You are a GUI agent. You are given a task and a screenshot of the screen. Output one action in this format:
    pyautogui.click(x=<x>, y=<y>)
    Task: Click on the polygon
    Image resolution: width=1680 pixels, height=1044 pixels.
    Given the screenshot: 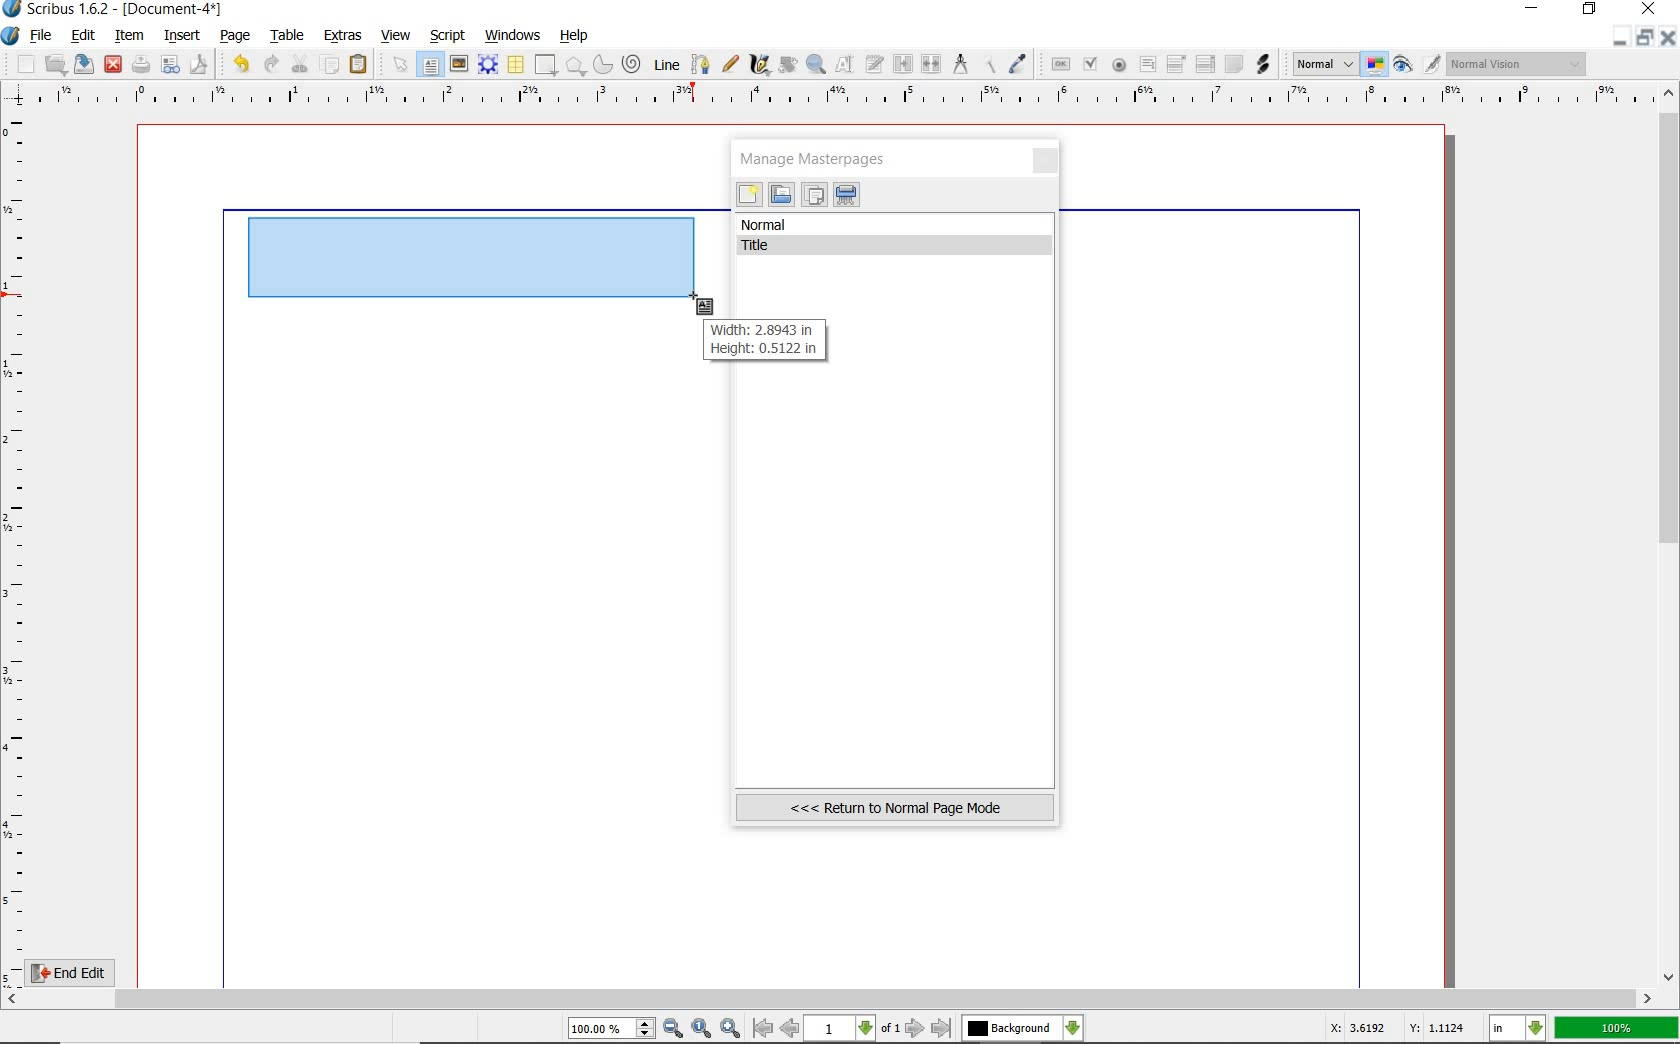 What is the action you would take?
    pyautogui.click(x=575, y=67)
    